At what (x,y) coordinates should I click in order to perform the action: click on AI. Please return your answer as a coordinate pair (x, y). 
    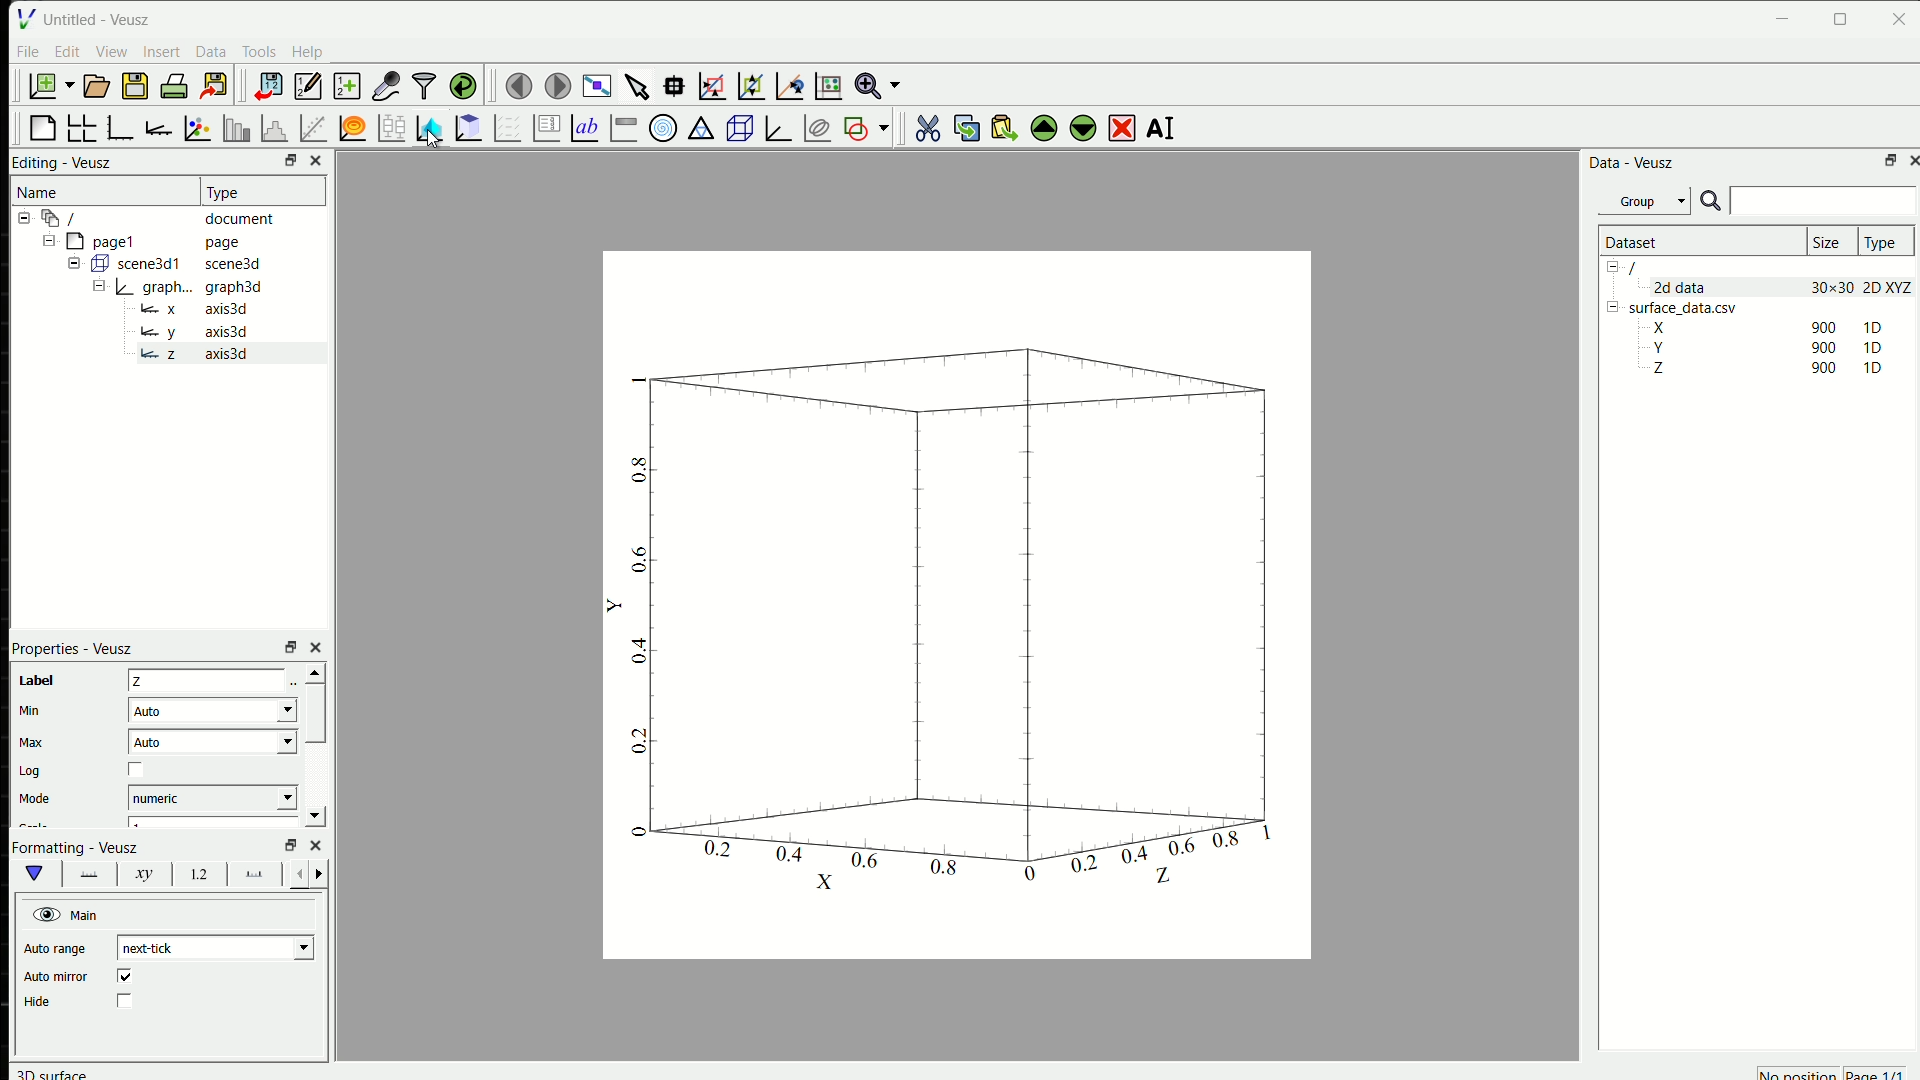
    Looking at the image, I should click on (1161, 129).